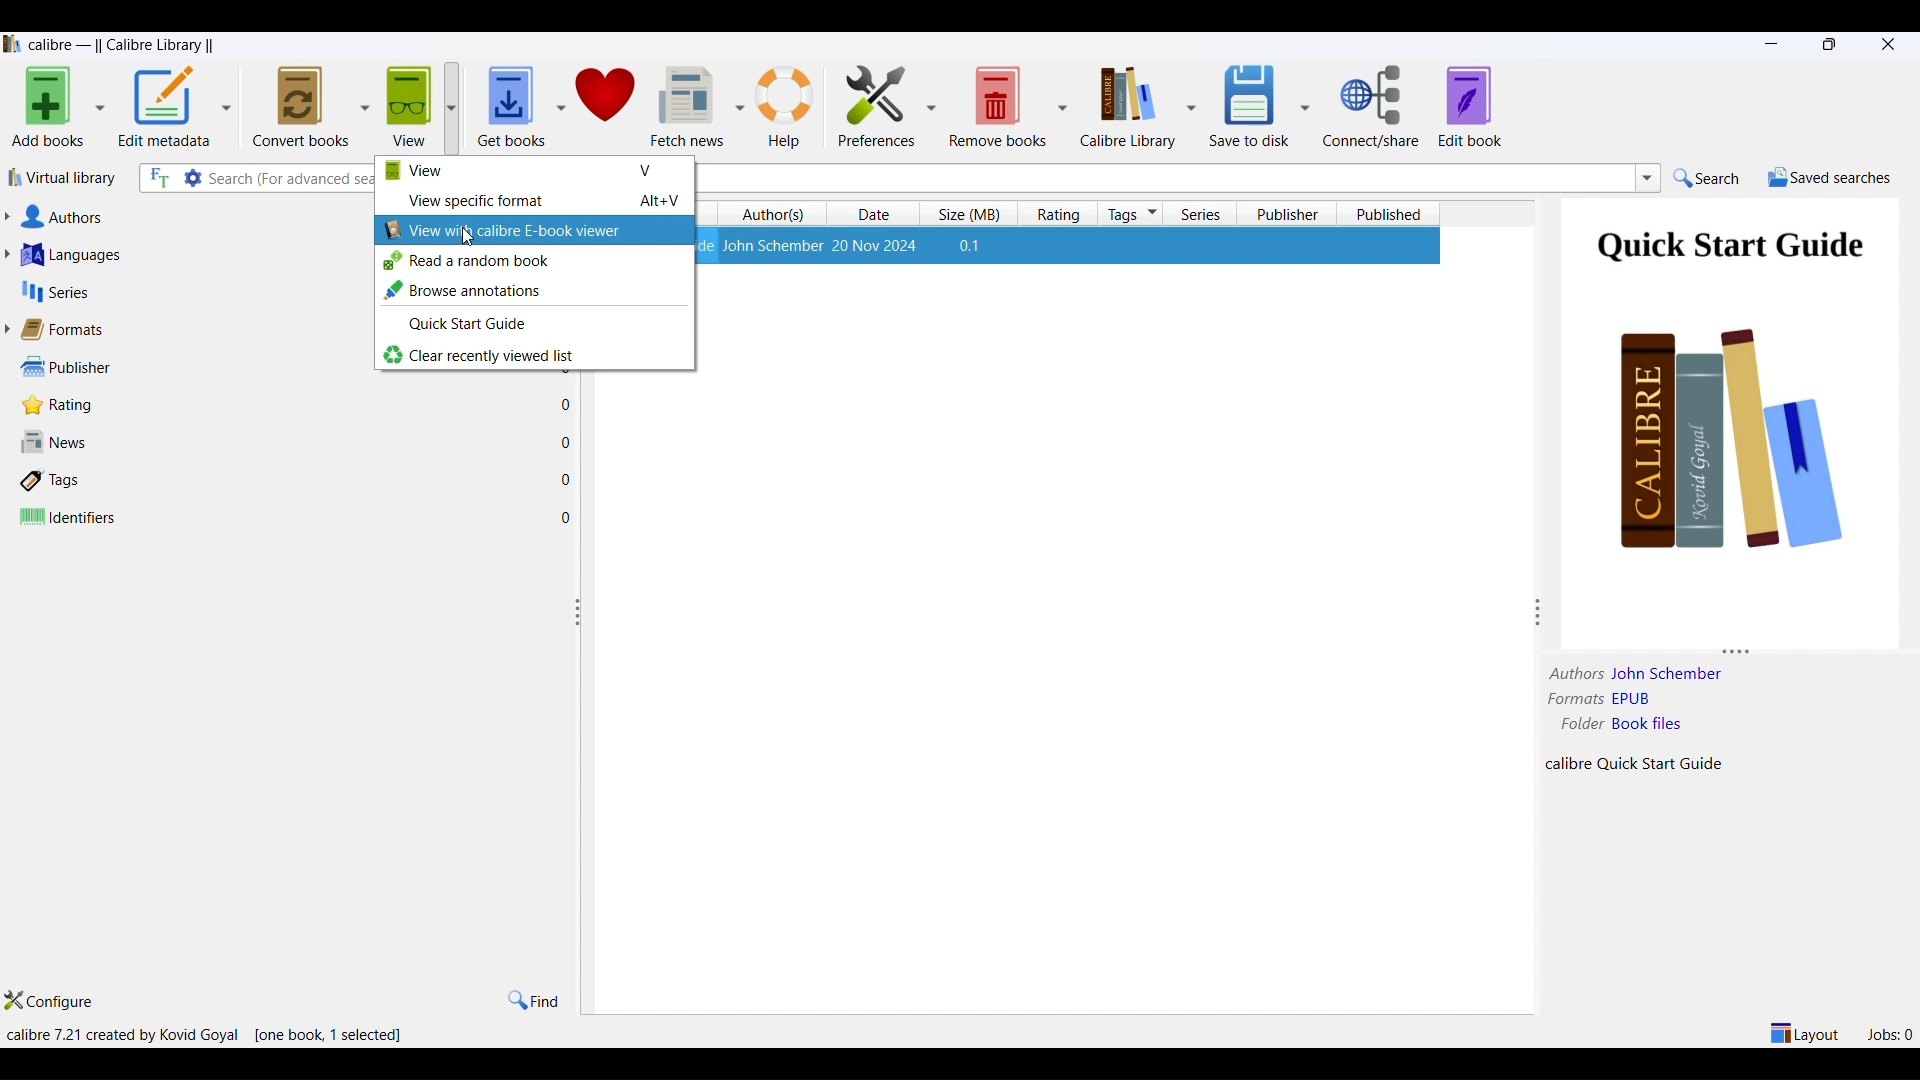  Describe the element at coordinates (536, 230) in the screenshot. I see `view with calibre E-book viewer` at that location.